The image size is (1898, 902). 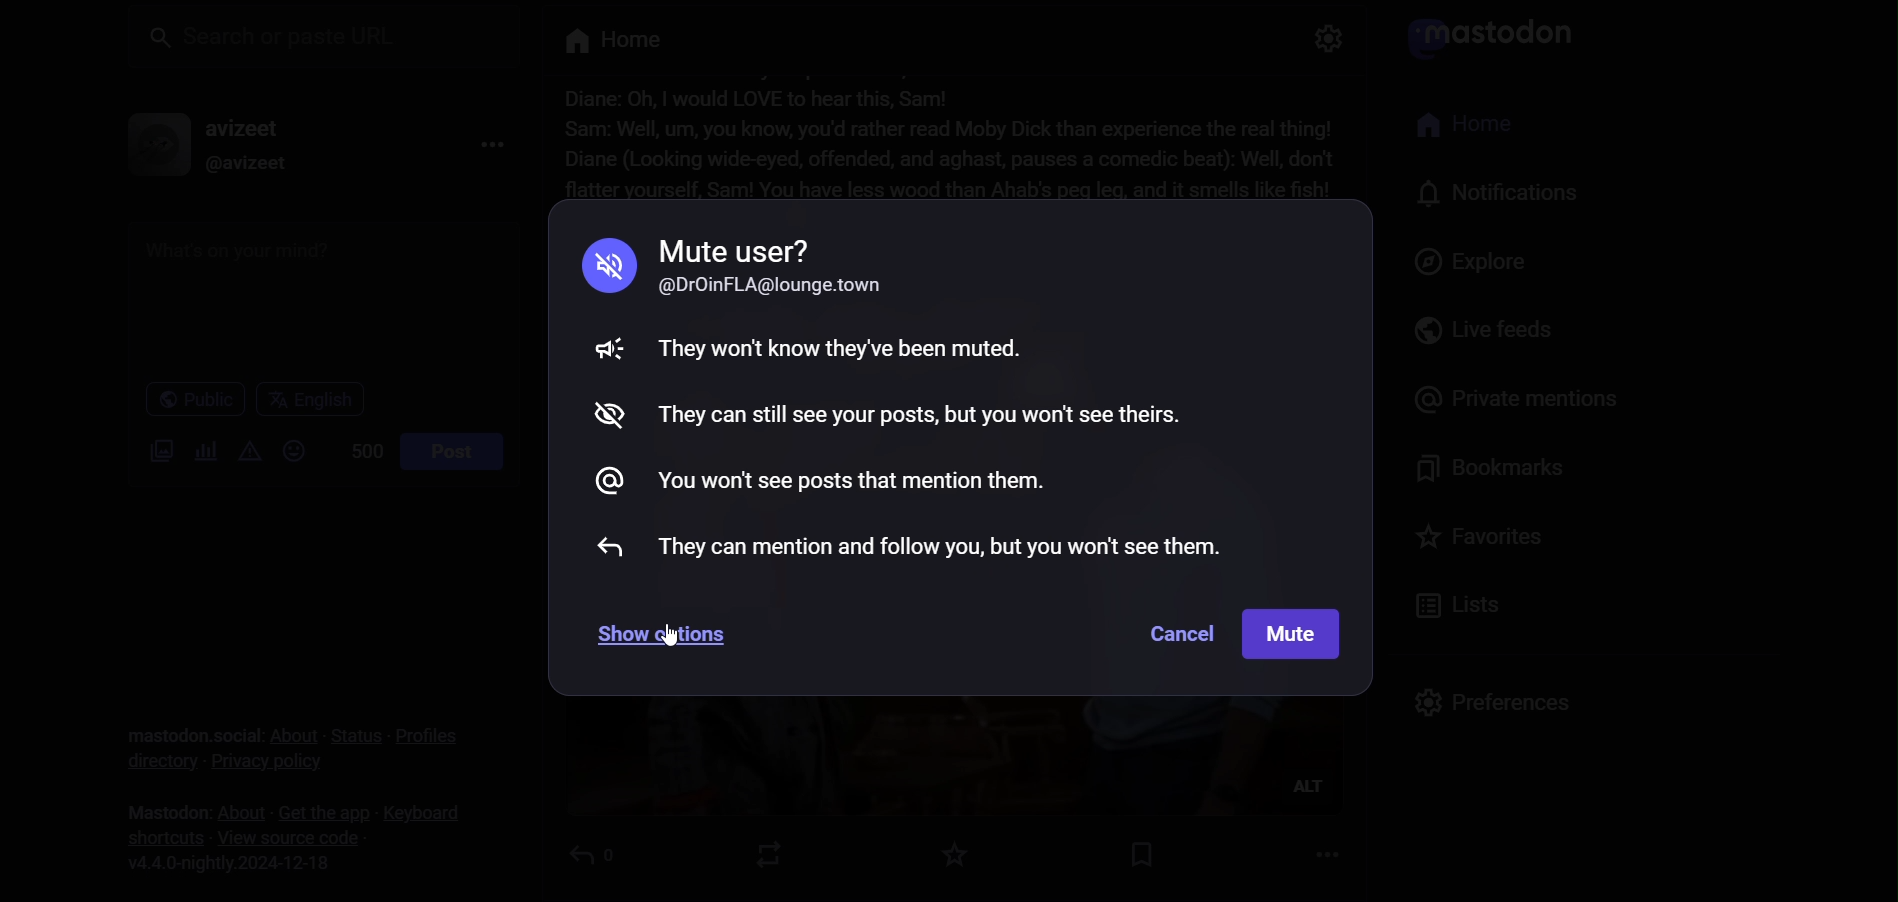 I want to click on show options, so click(x=661, y=637).